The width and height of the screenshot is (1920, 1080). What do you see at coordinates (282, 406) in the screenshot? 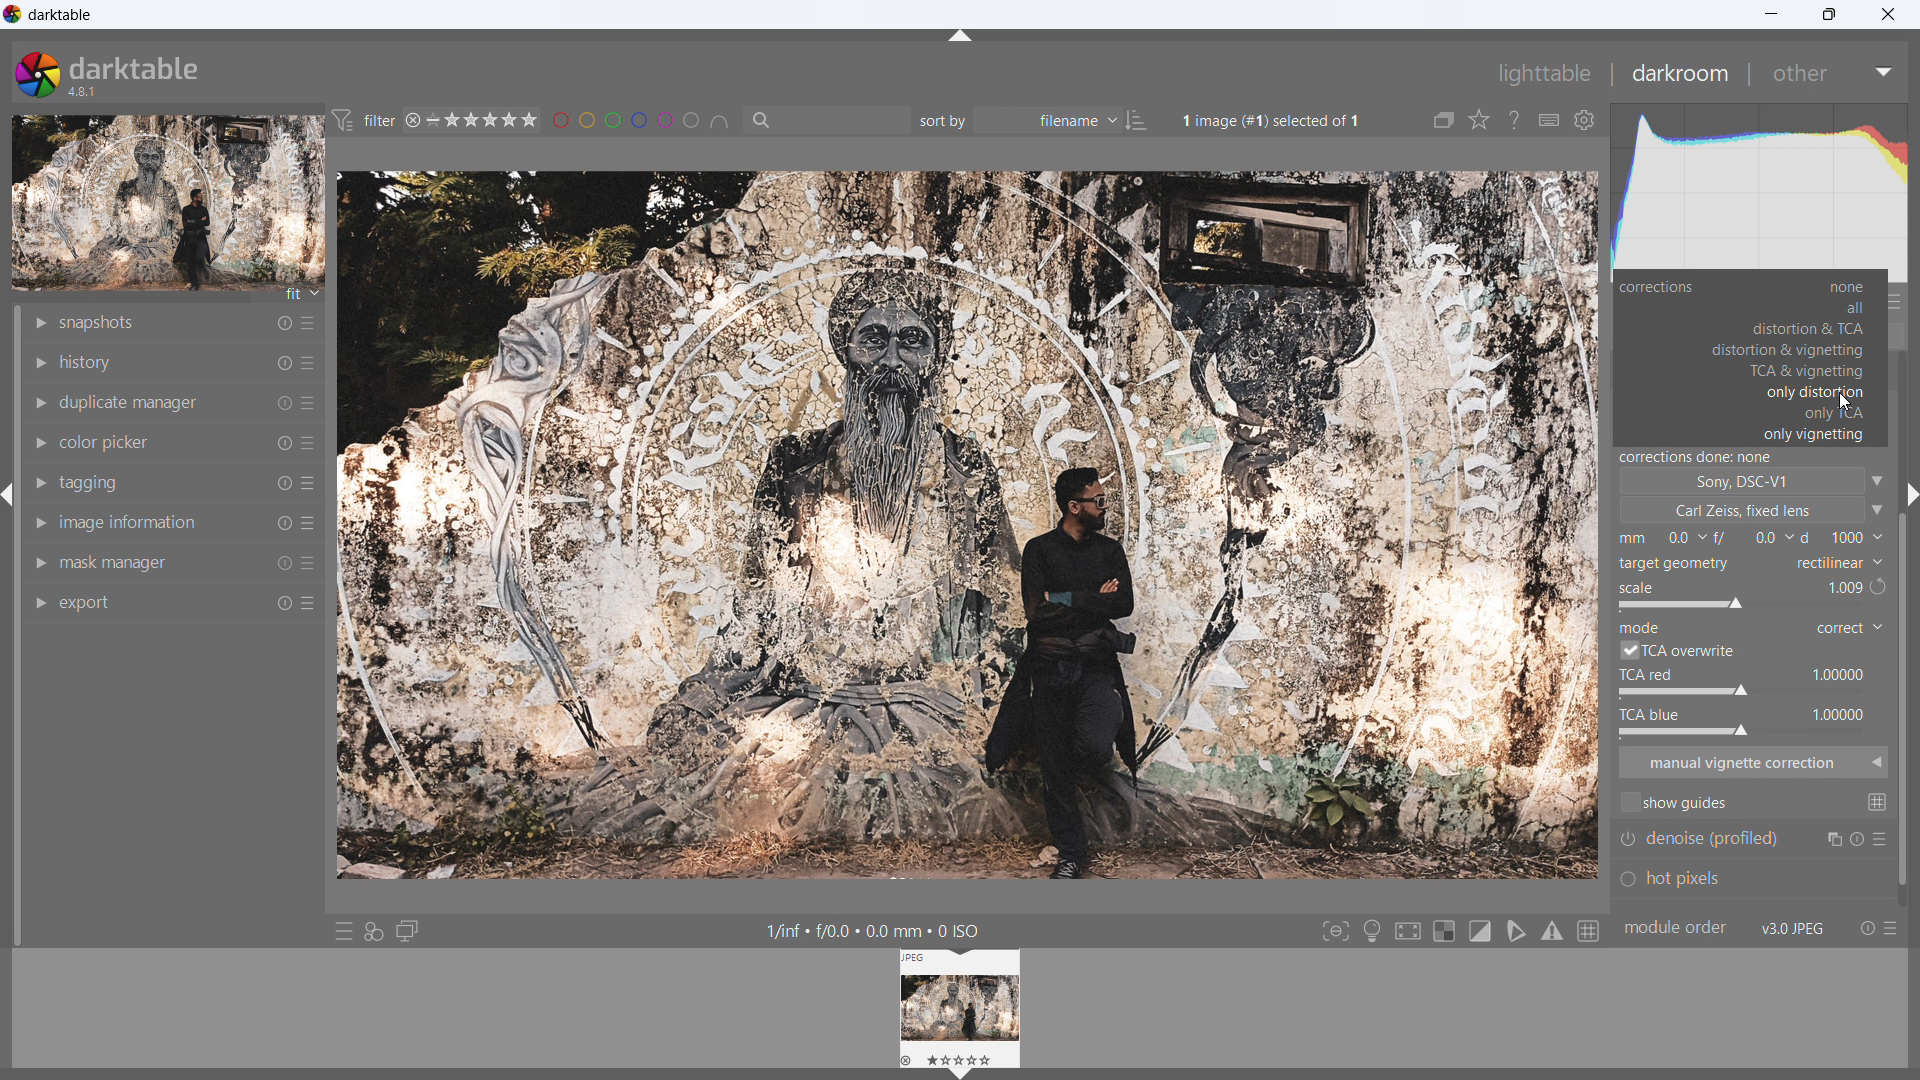
I see `reset` at bounding box center [282, 406].